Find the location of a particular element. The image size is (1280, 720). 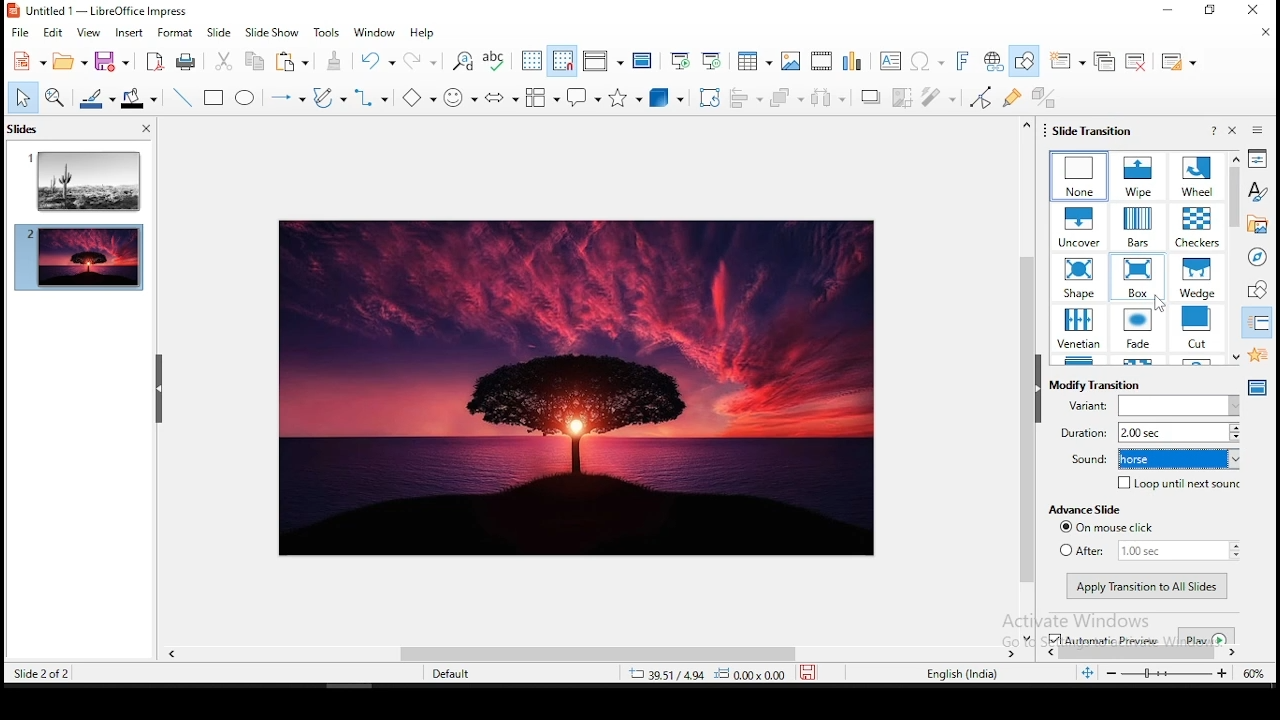

close pane is located at coordinates (1235, 130).